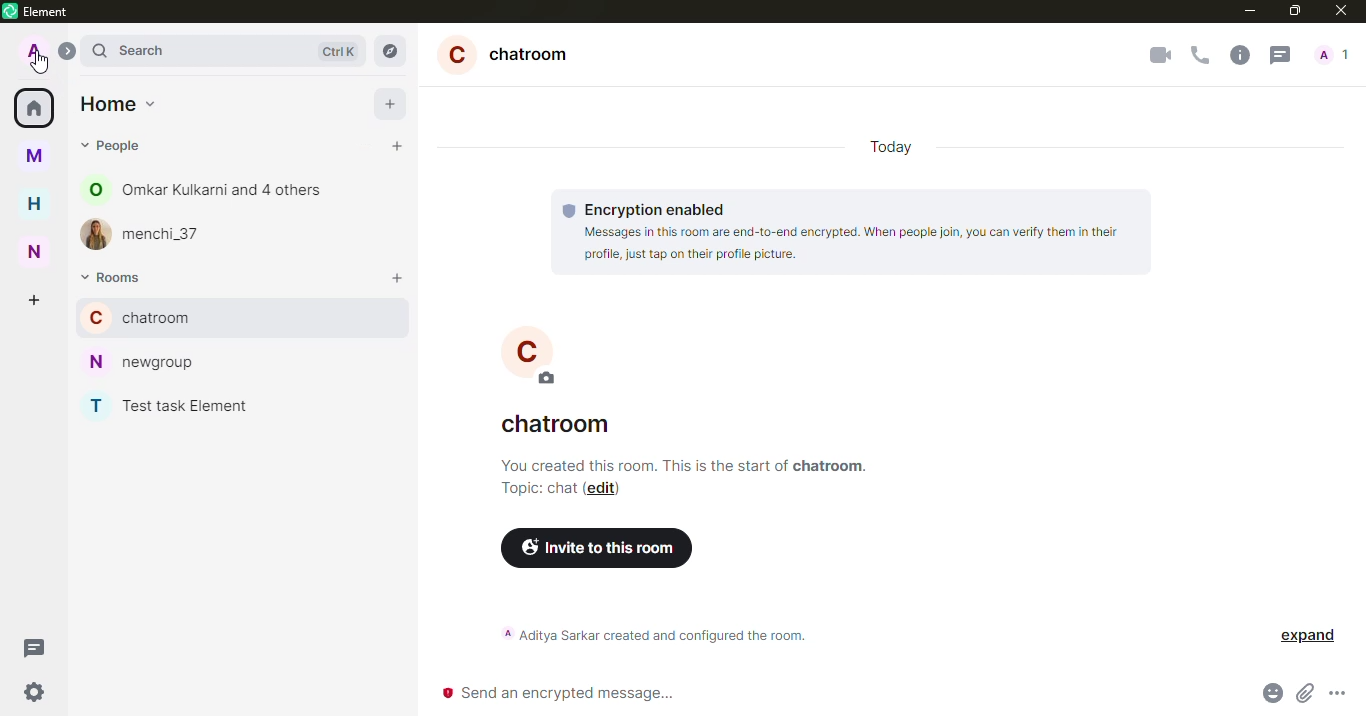 Image resolution: width=1366 pixels, height=716 pixels. Describe the element at coordinates (898, 147) in the screenshot. I see `today` at that location.